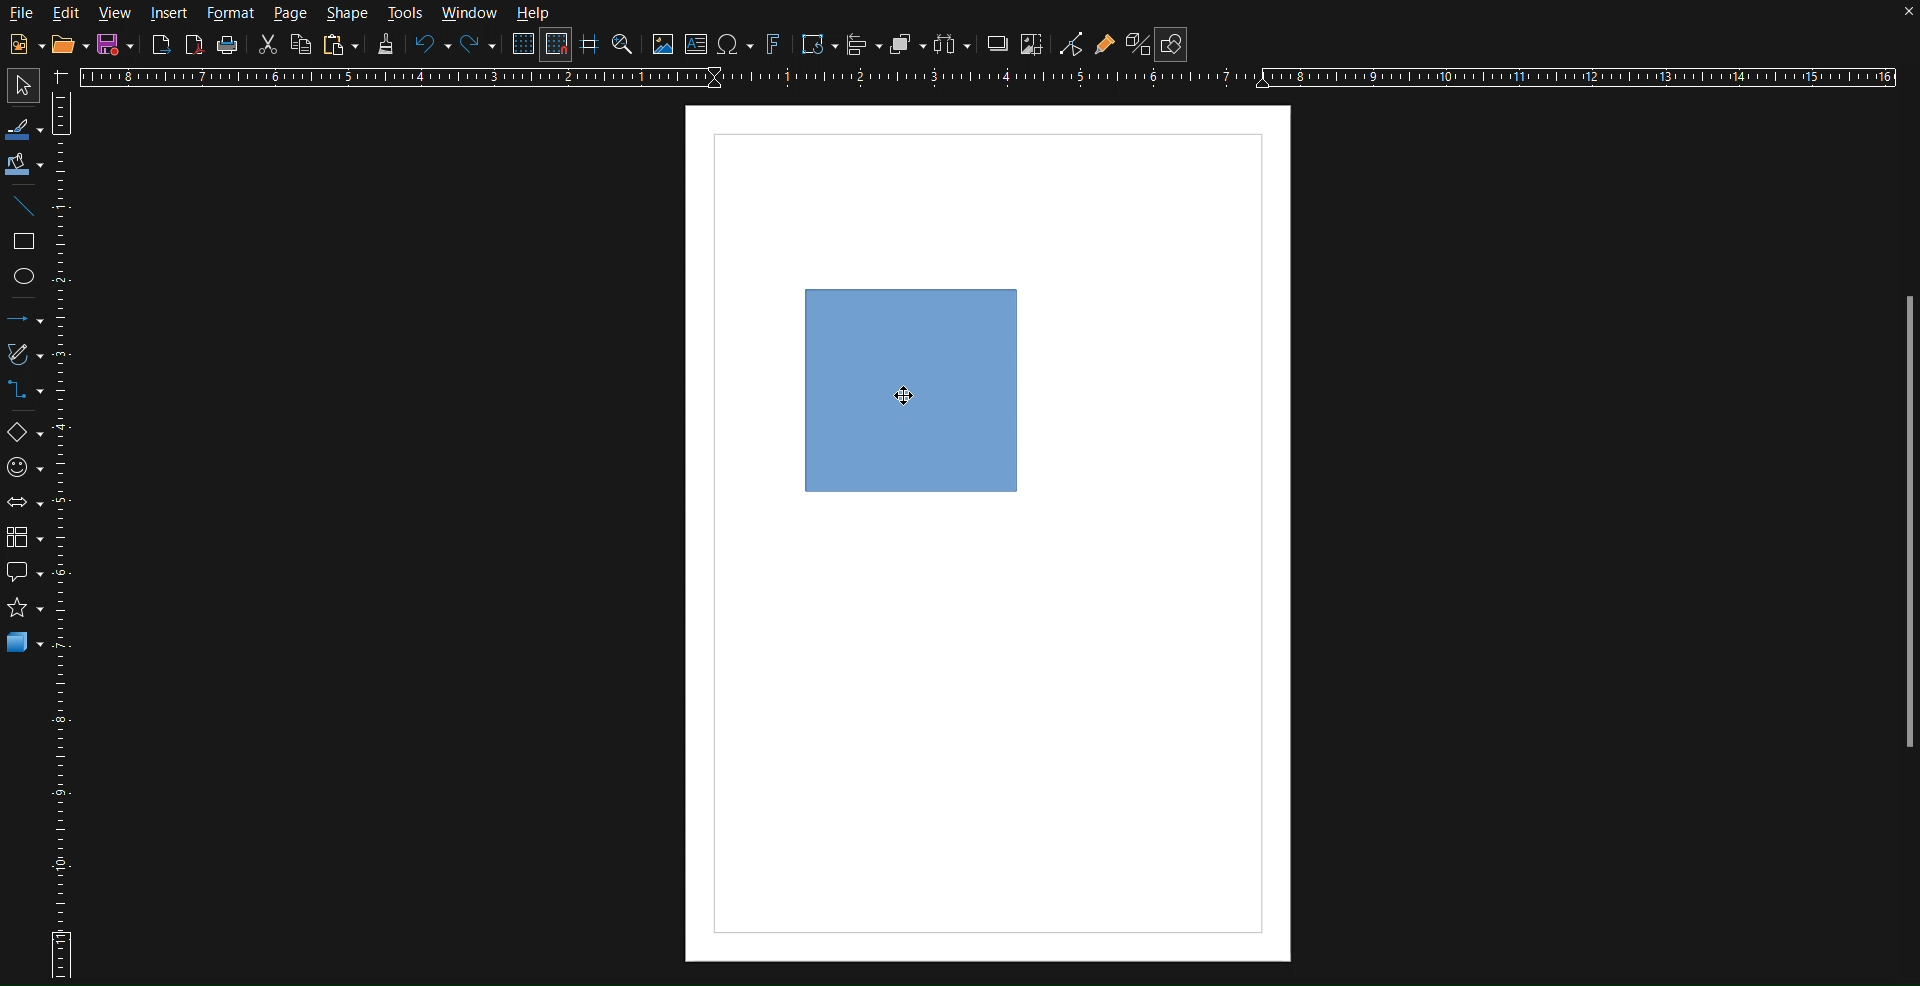 This screenshot has width=1920, height=986. What do you see at coordinates (24, 319) in the screenshot?
I see `Lines and Arrows` at bounding box center [24, 319].